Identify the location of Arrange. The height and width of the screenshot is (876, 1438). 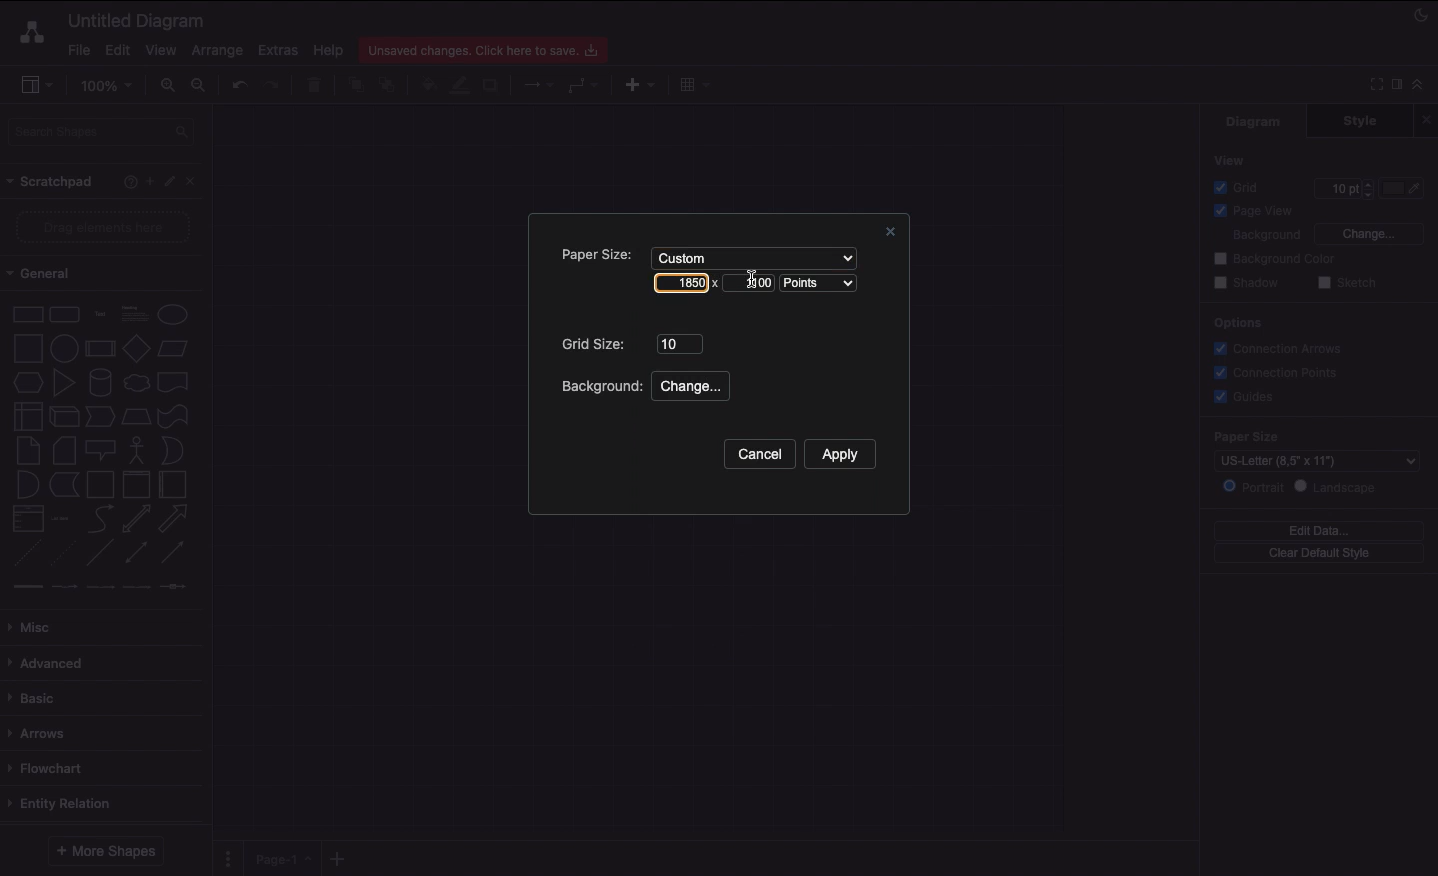
(218, 51).